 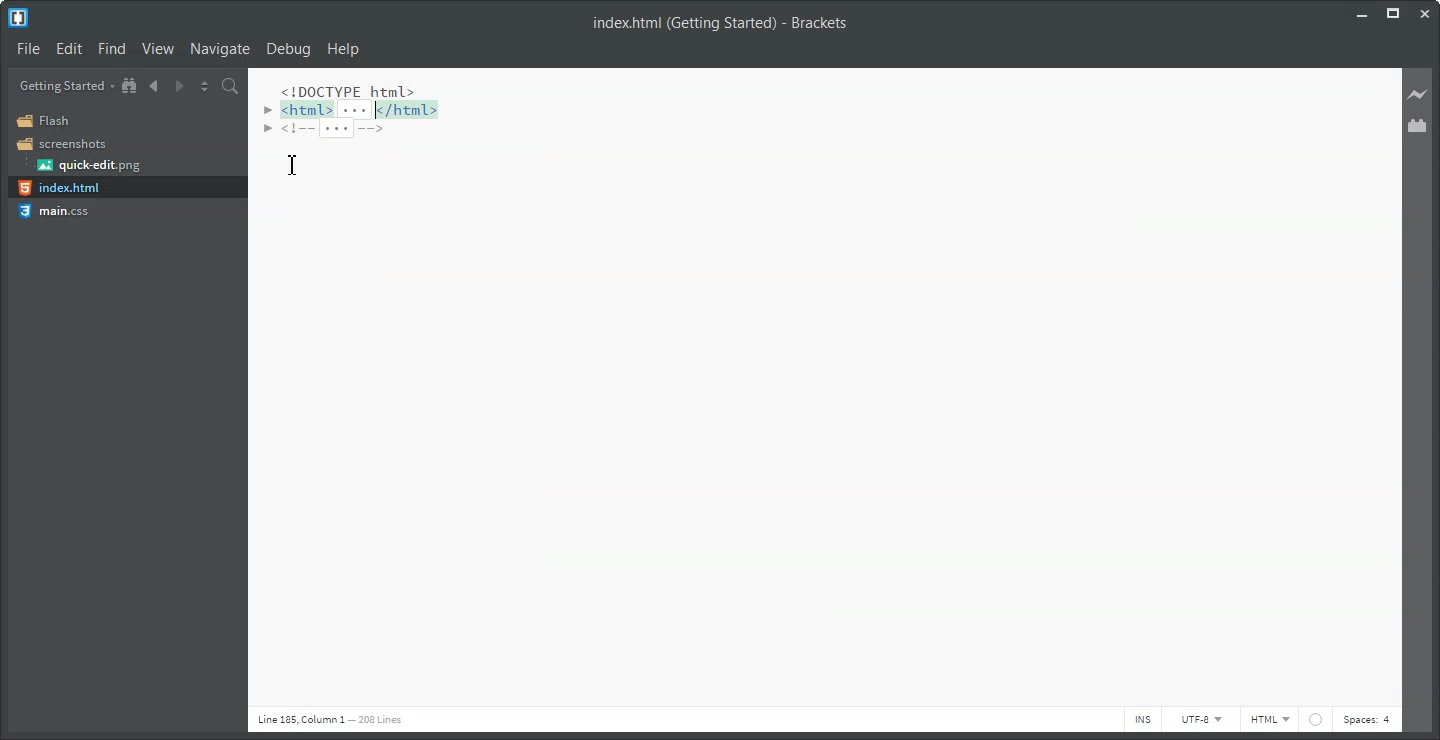 What do you see at coordinates (1420, 127) in the screenshot?
I see `Extension Manager` at bounding box center [1420, 127].